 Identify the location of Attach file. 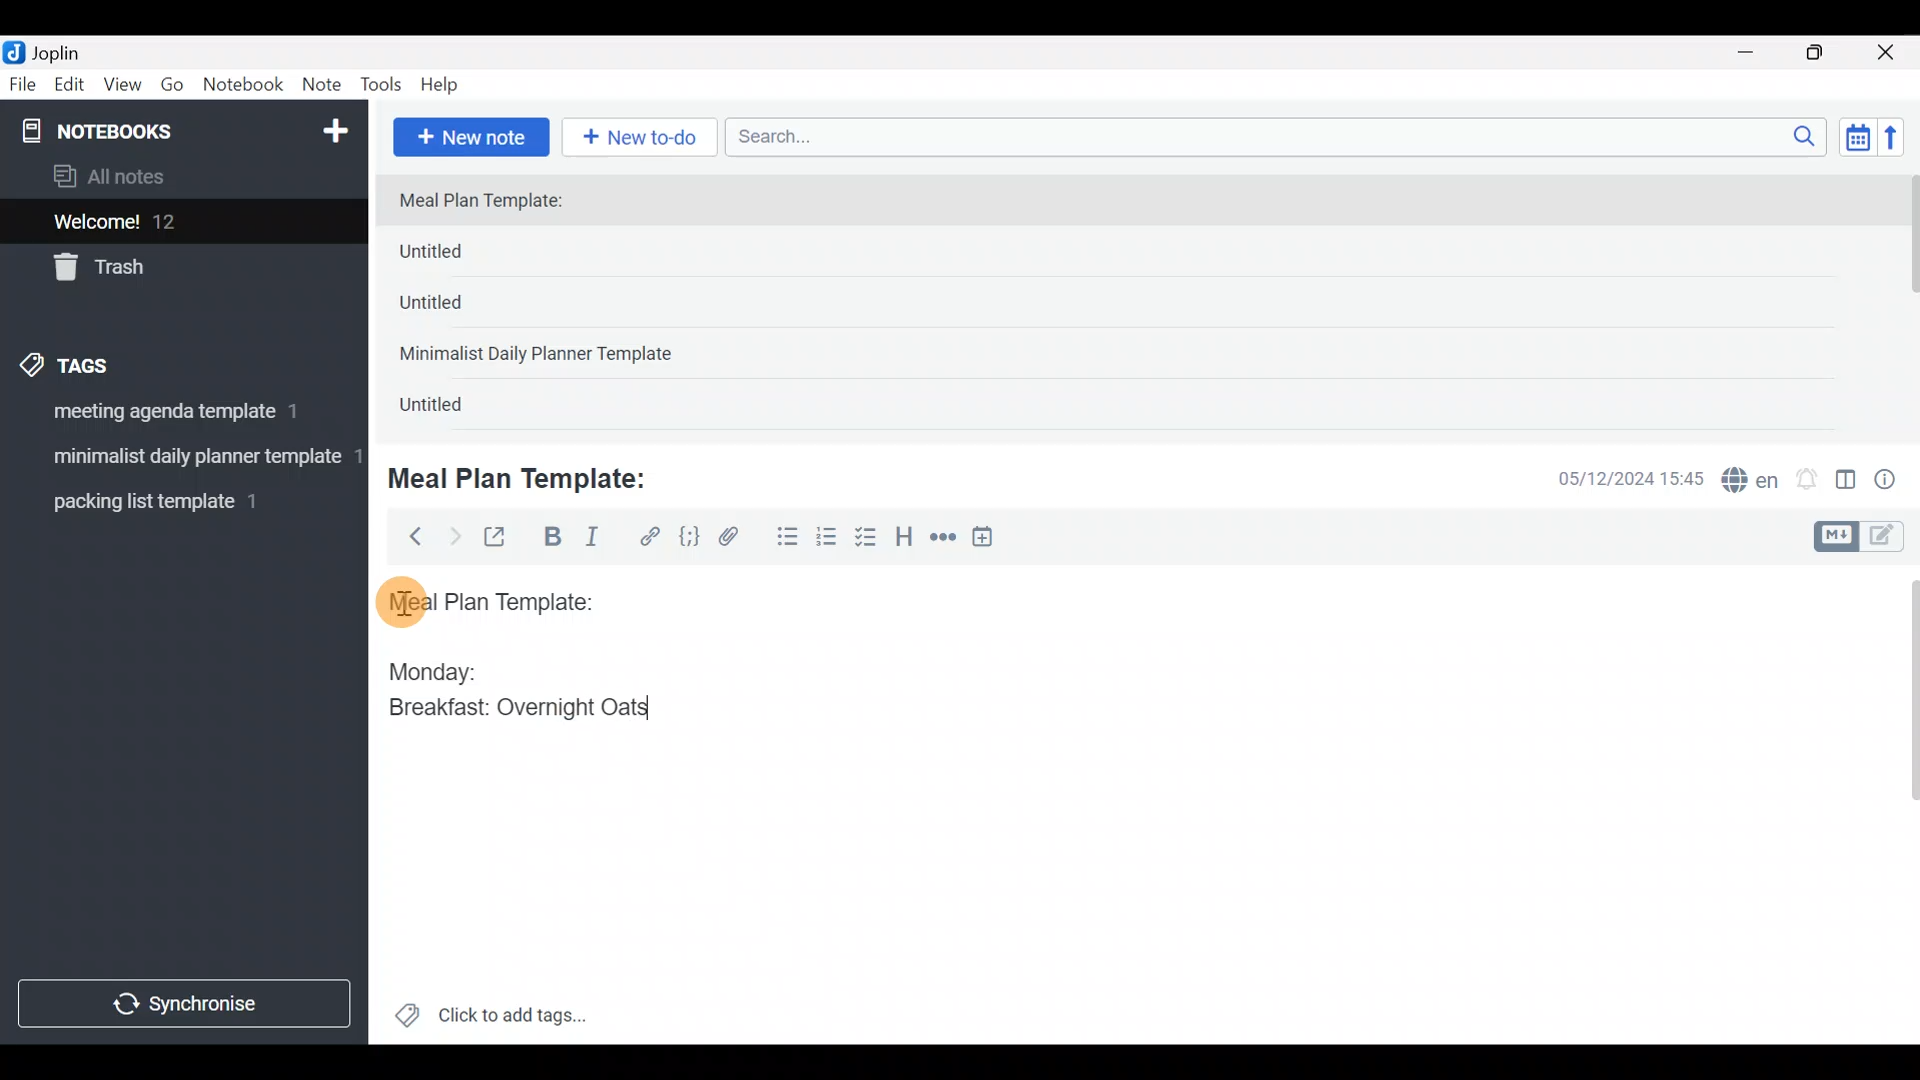
(735, 539).